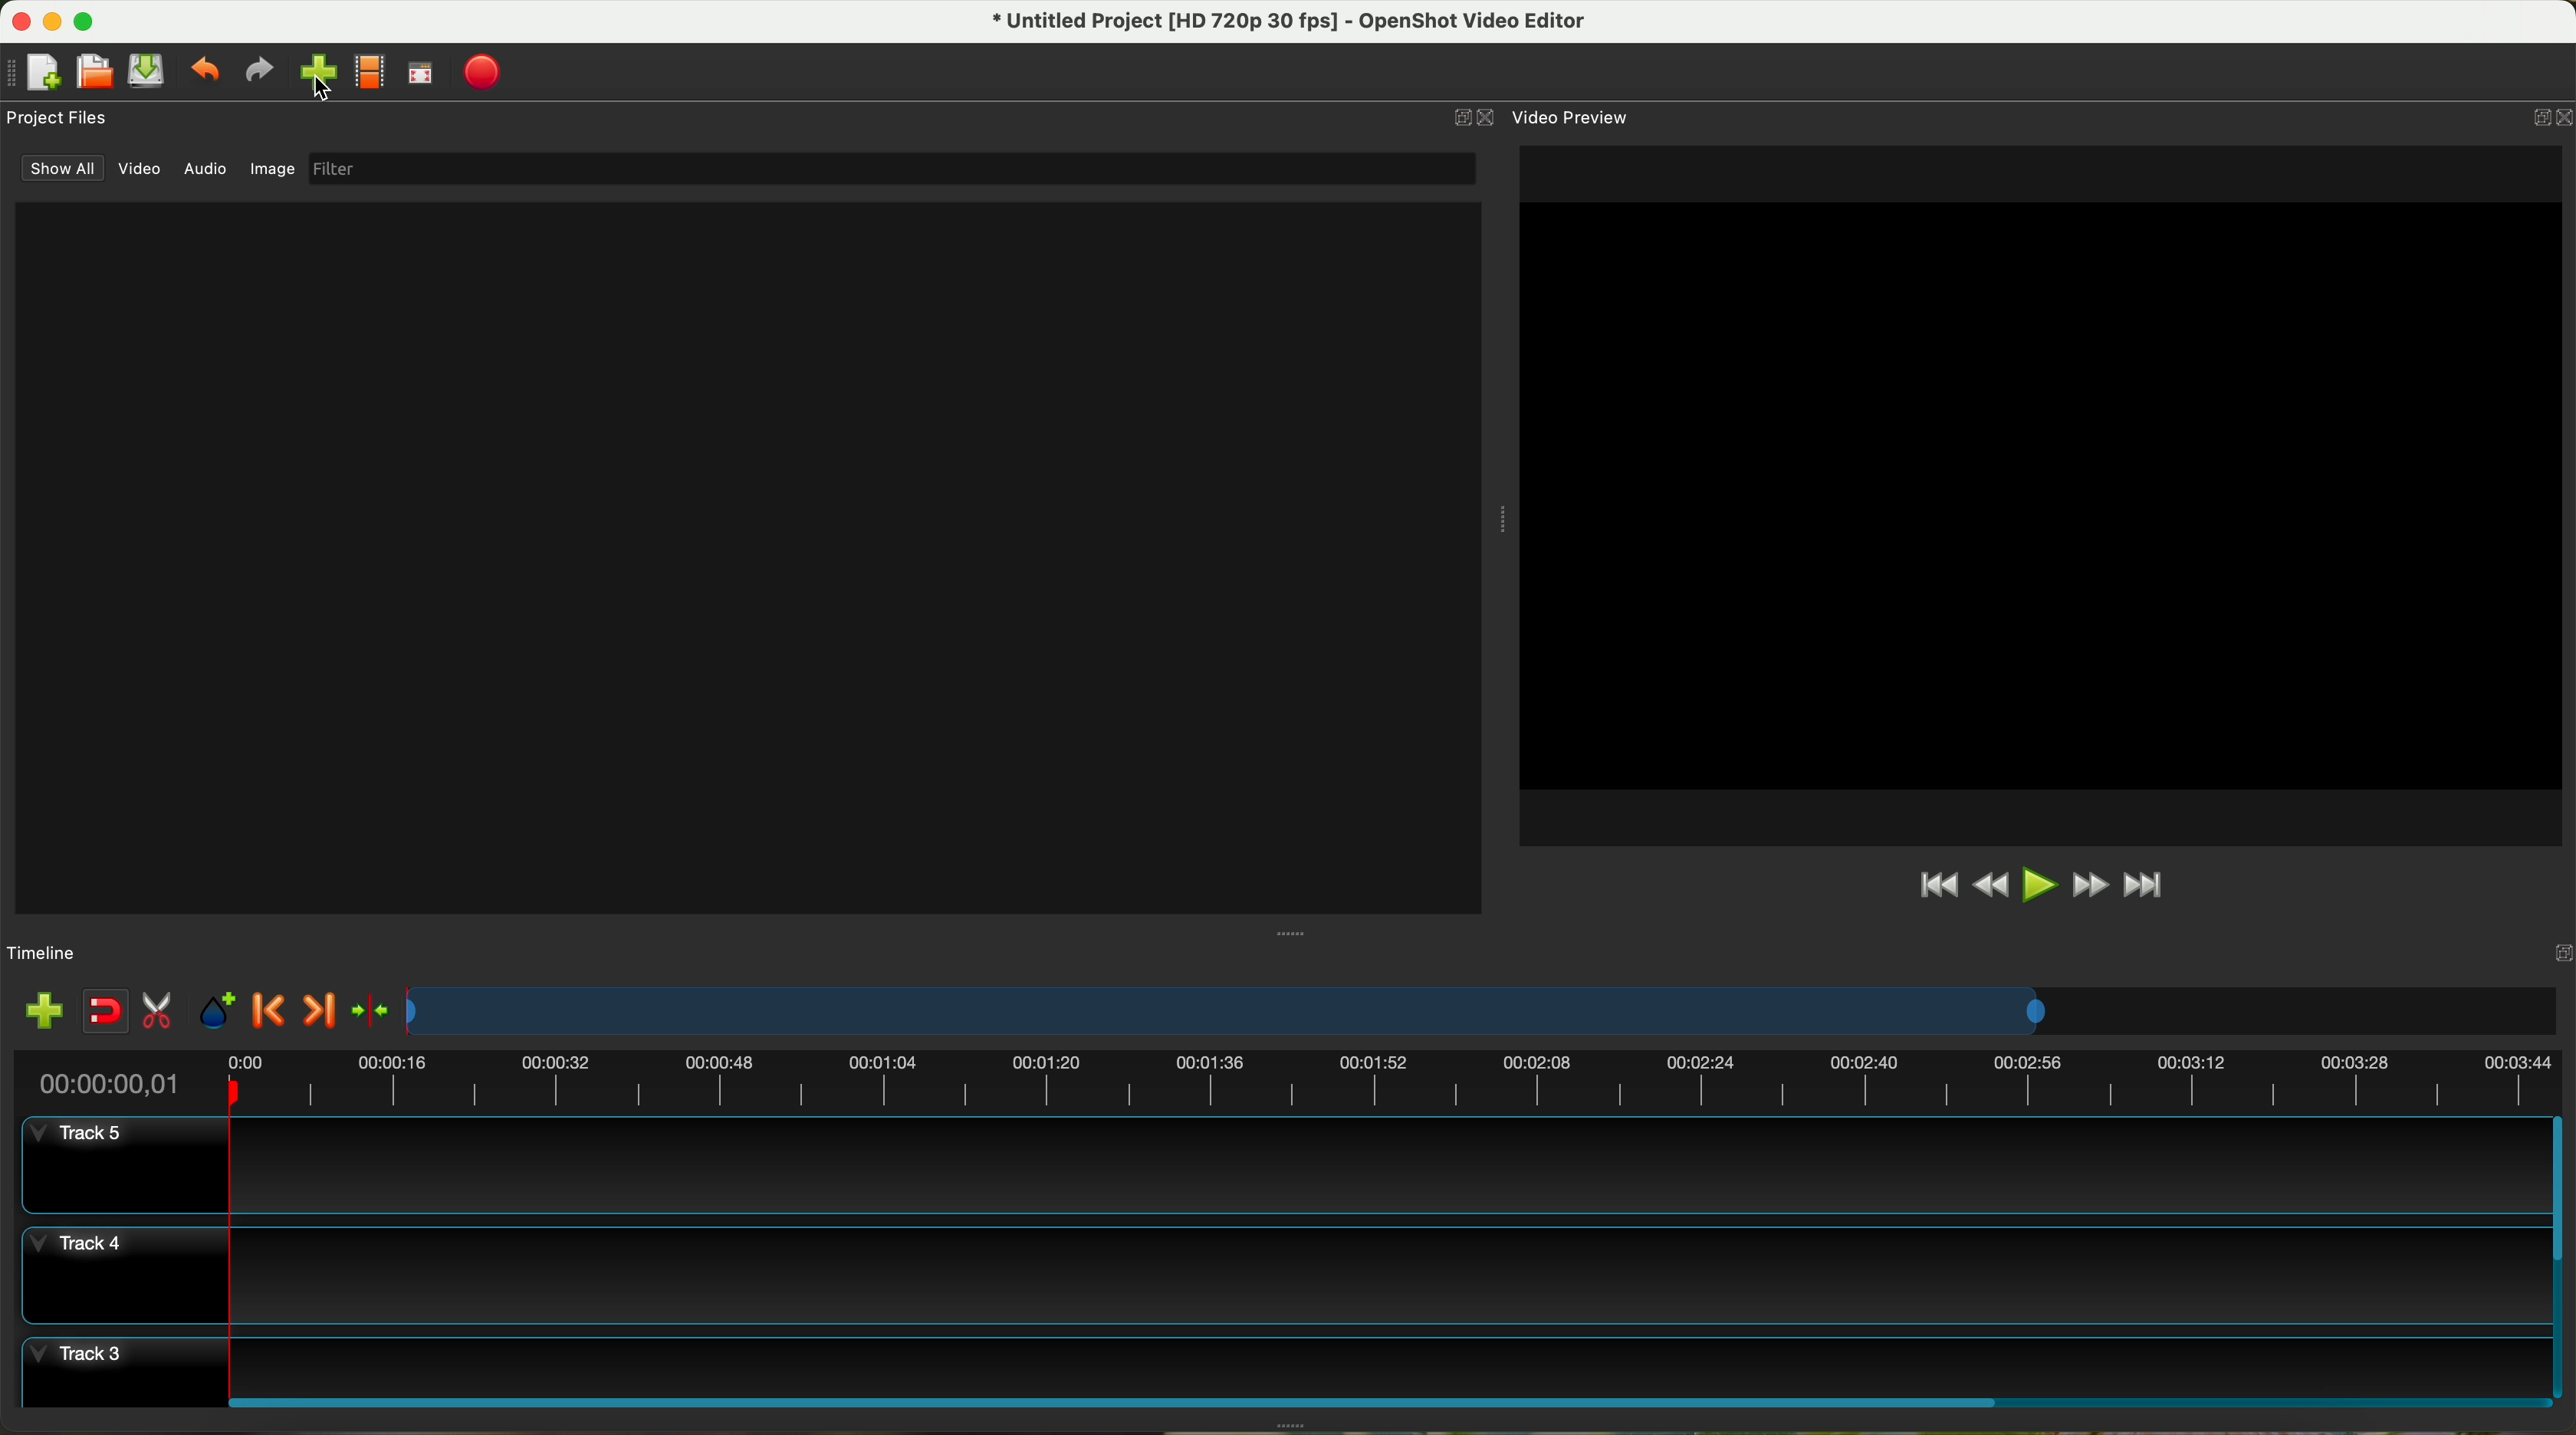  Describe the element at coordinates (87, 21) in the screenshot. I see `maximize program` at that location.